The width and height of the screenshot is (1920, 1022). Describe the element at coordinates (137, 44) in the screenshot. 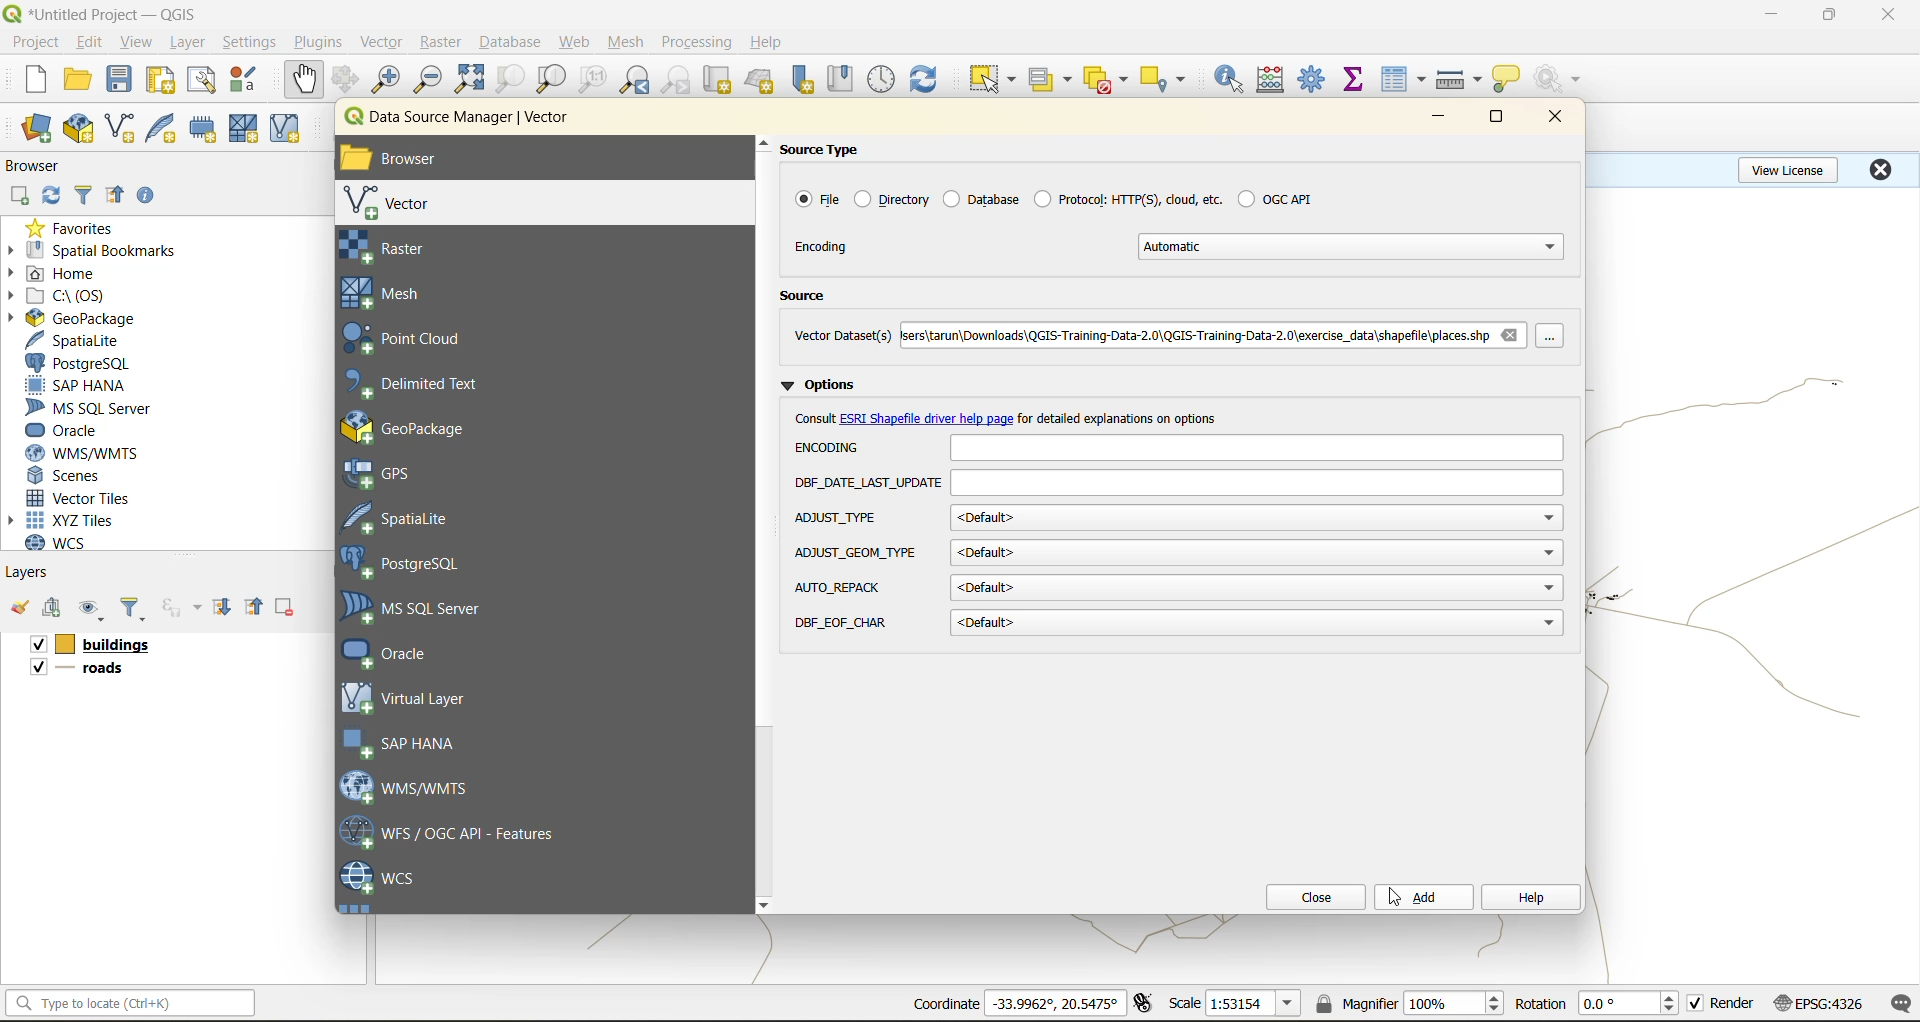

I see `view` at that location.